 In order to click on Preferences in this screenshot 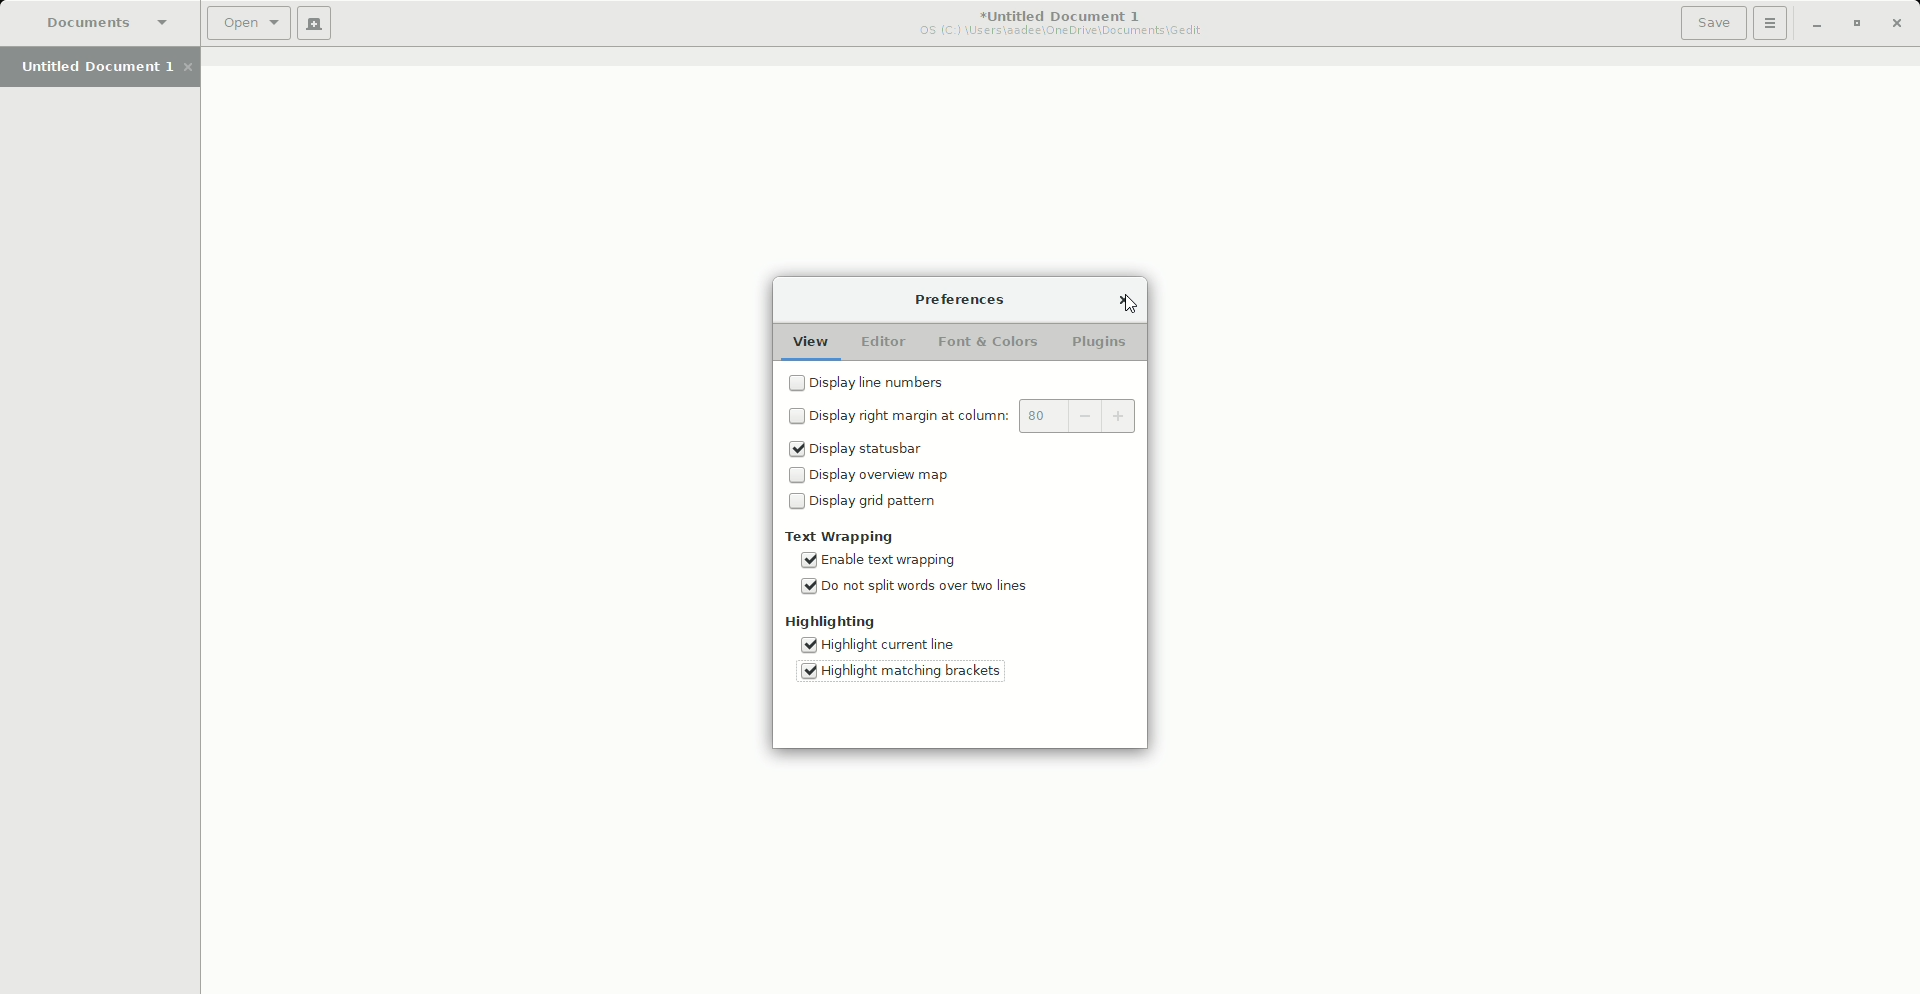, I will do `click(958, 299)`.